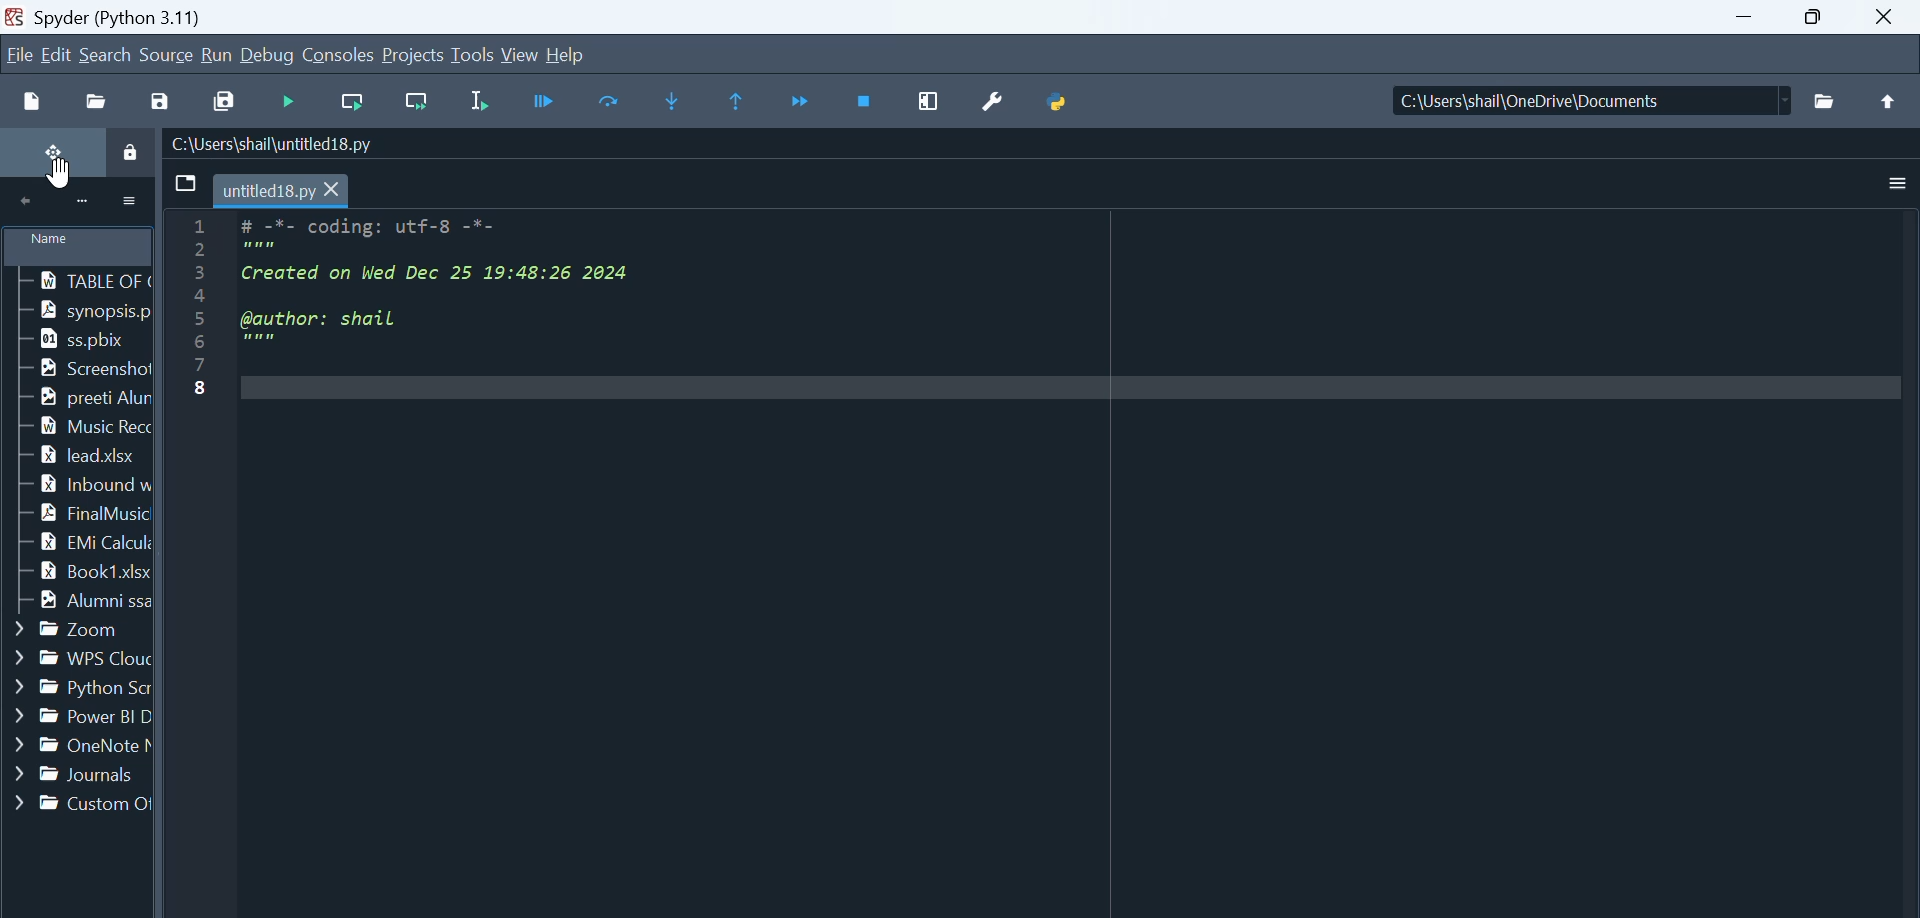  Describe the element at coordinates (80, 243) in the screenshot. I see `name` at that location.